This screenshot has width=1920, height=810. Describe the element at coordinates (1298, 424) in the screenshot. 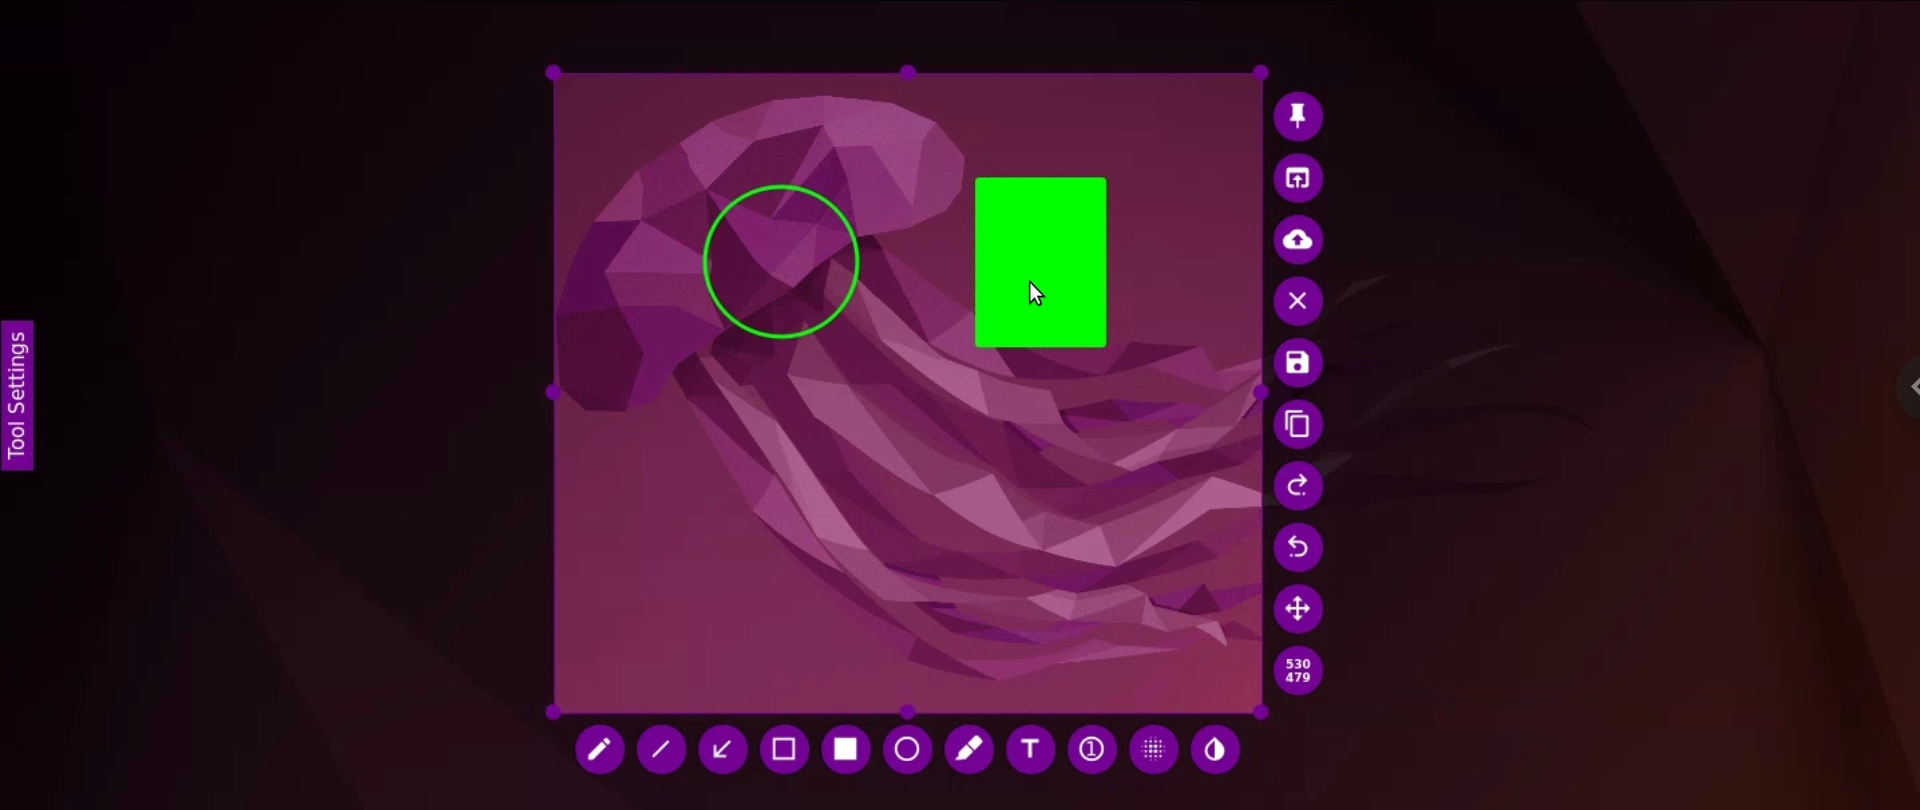

I see `copy` at that location.